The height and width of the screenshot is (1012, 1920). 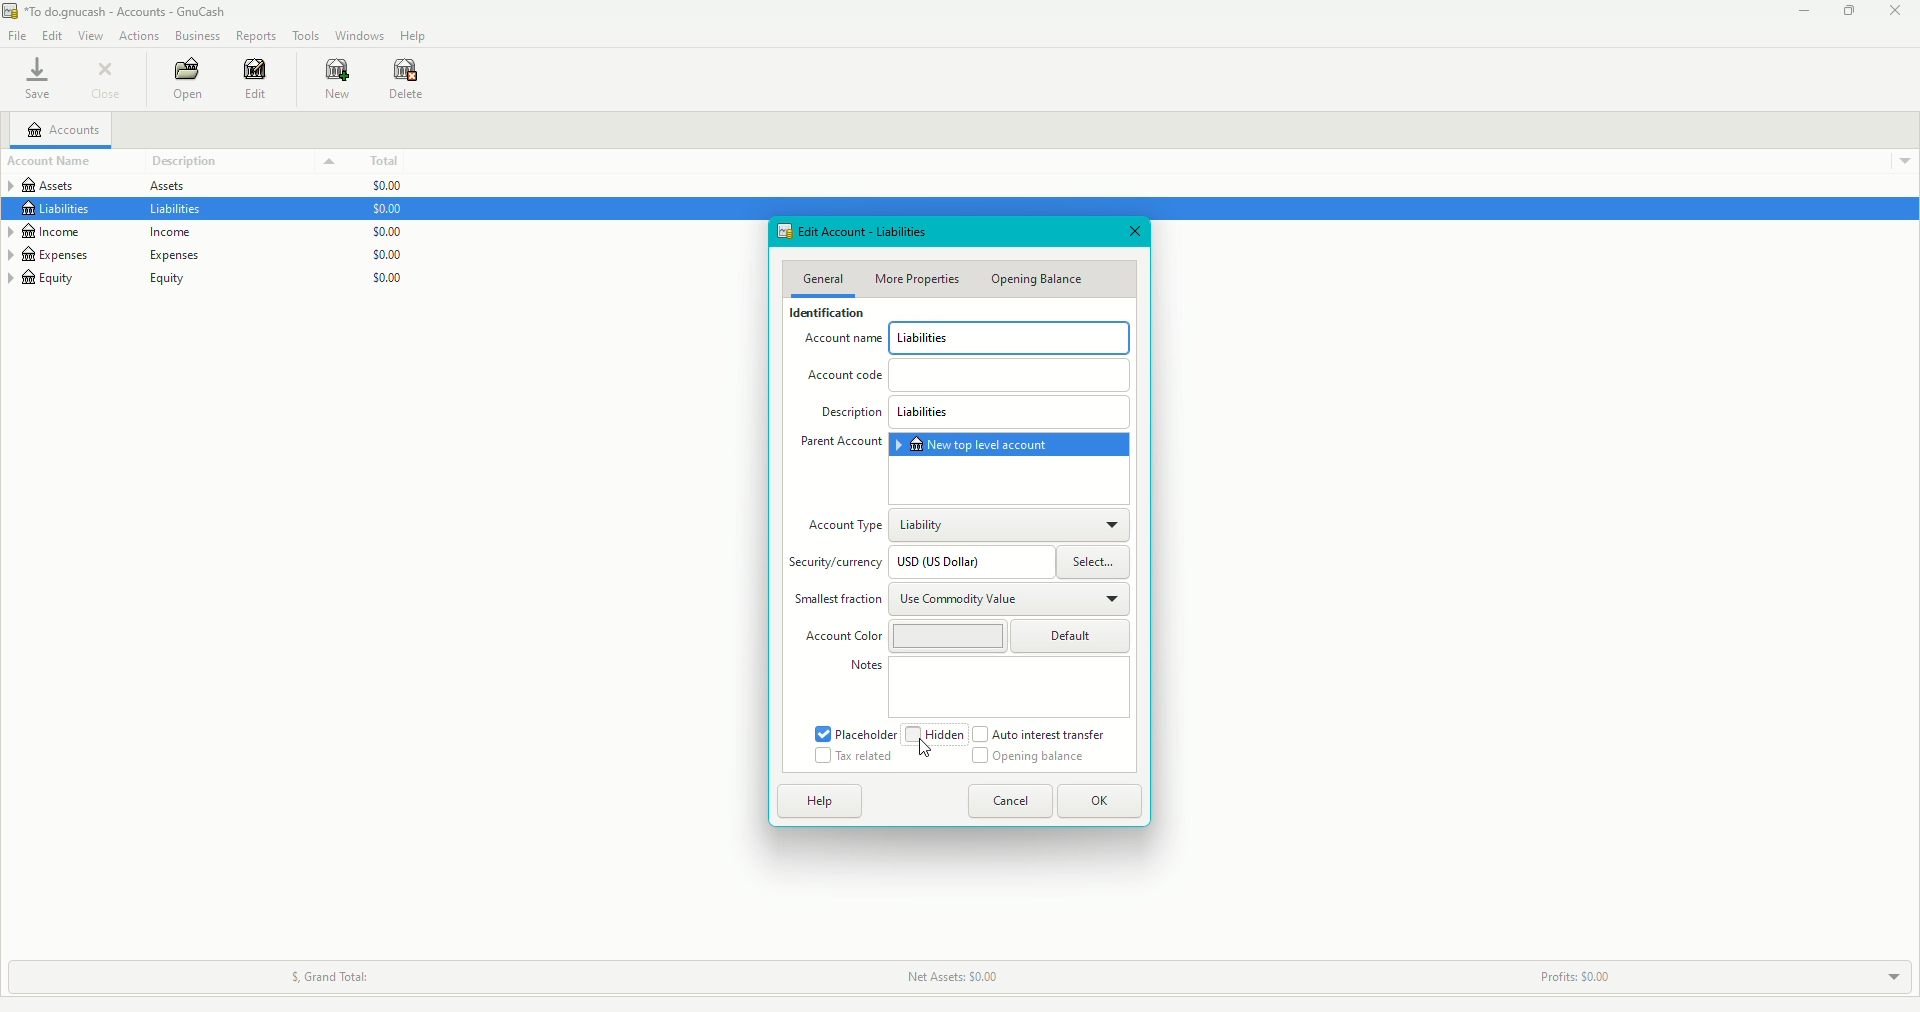 What do you see at coordinates (924, 754) in the screenshot?
I see `cursor` at bounding box center [924, 754].